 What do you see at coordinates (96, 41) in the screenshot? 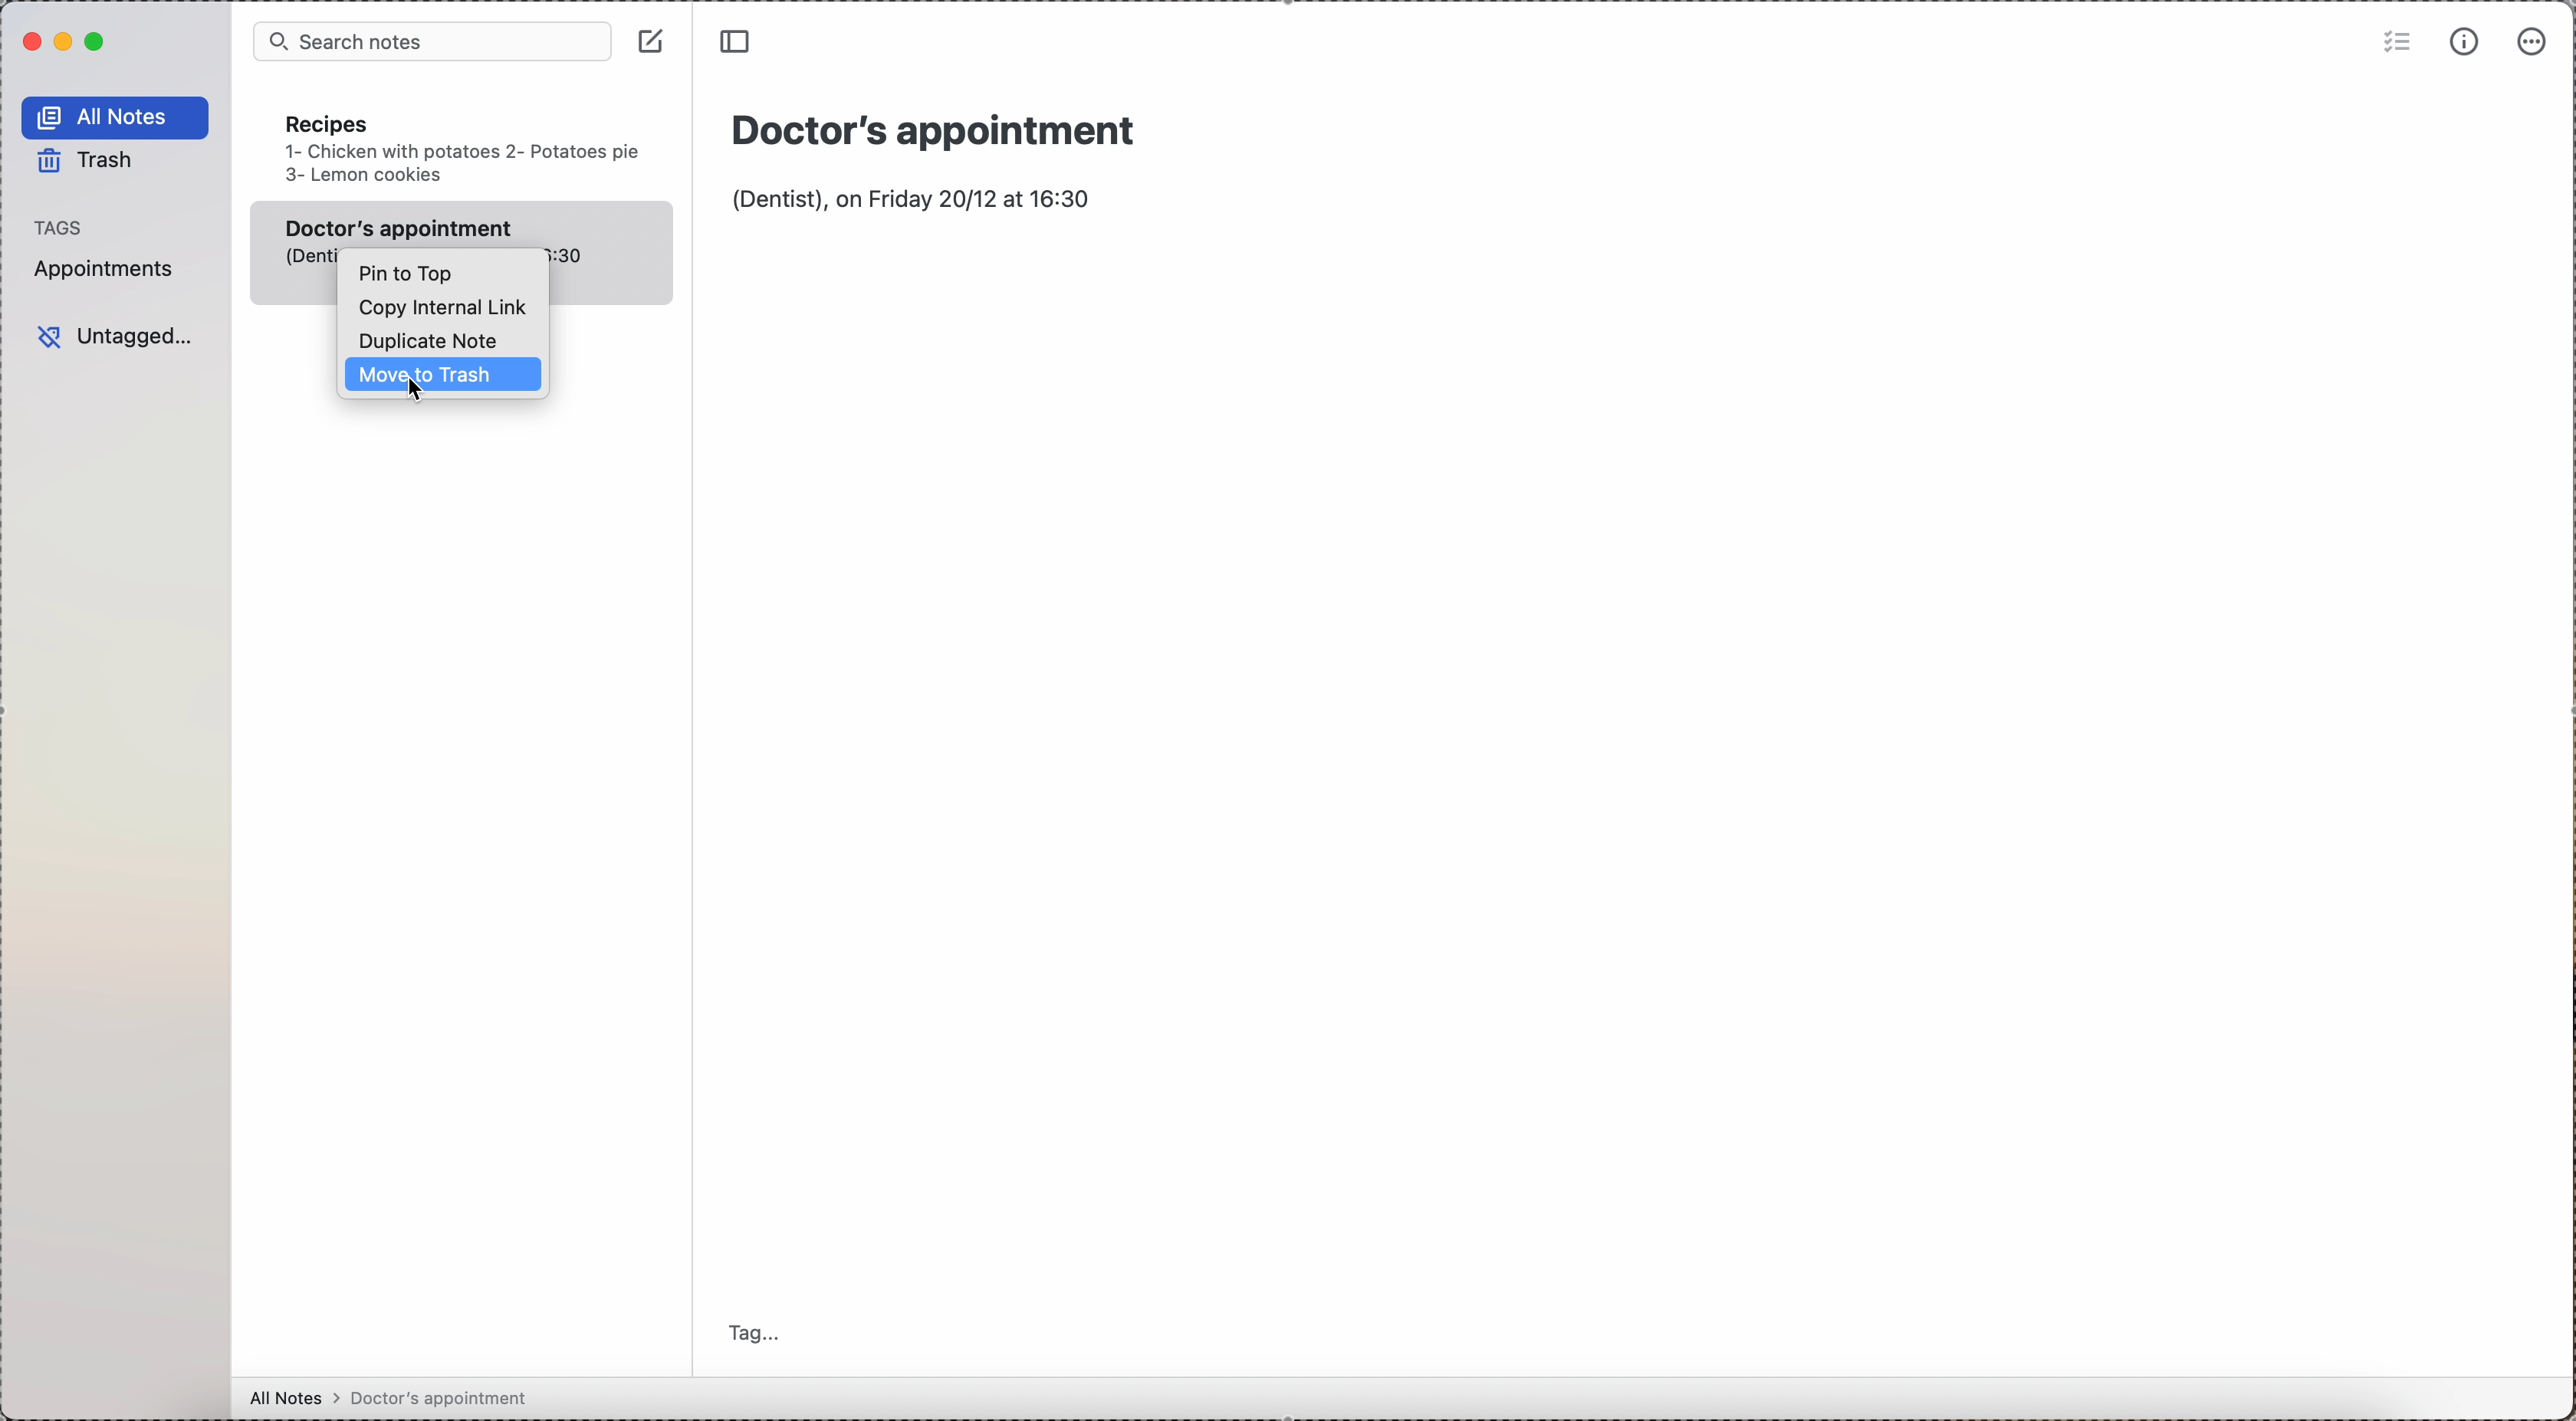
I see `maximize Simplenote` at bounding box center [96, 41].